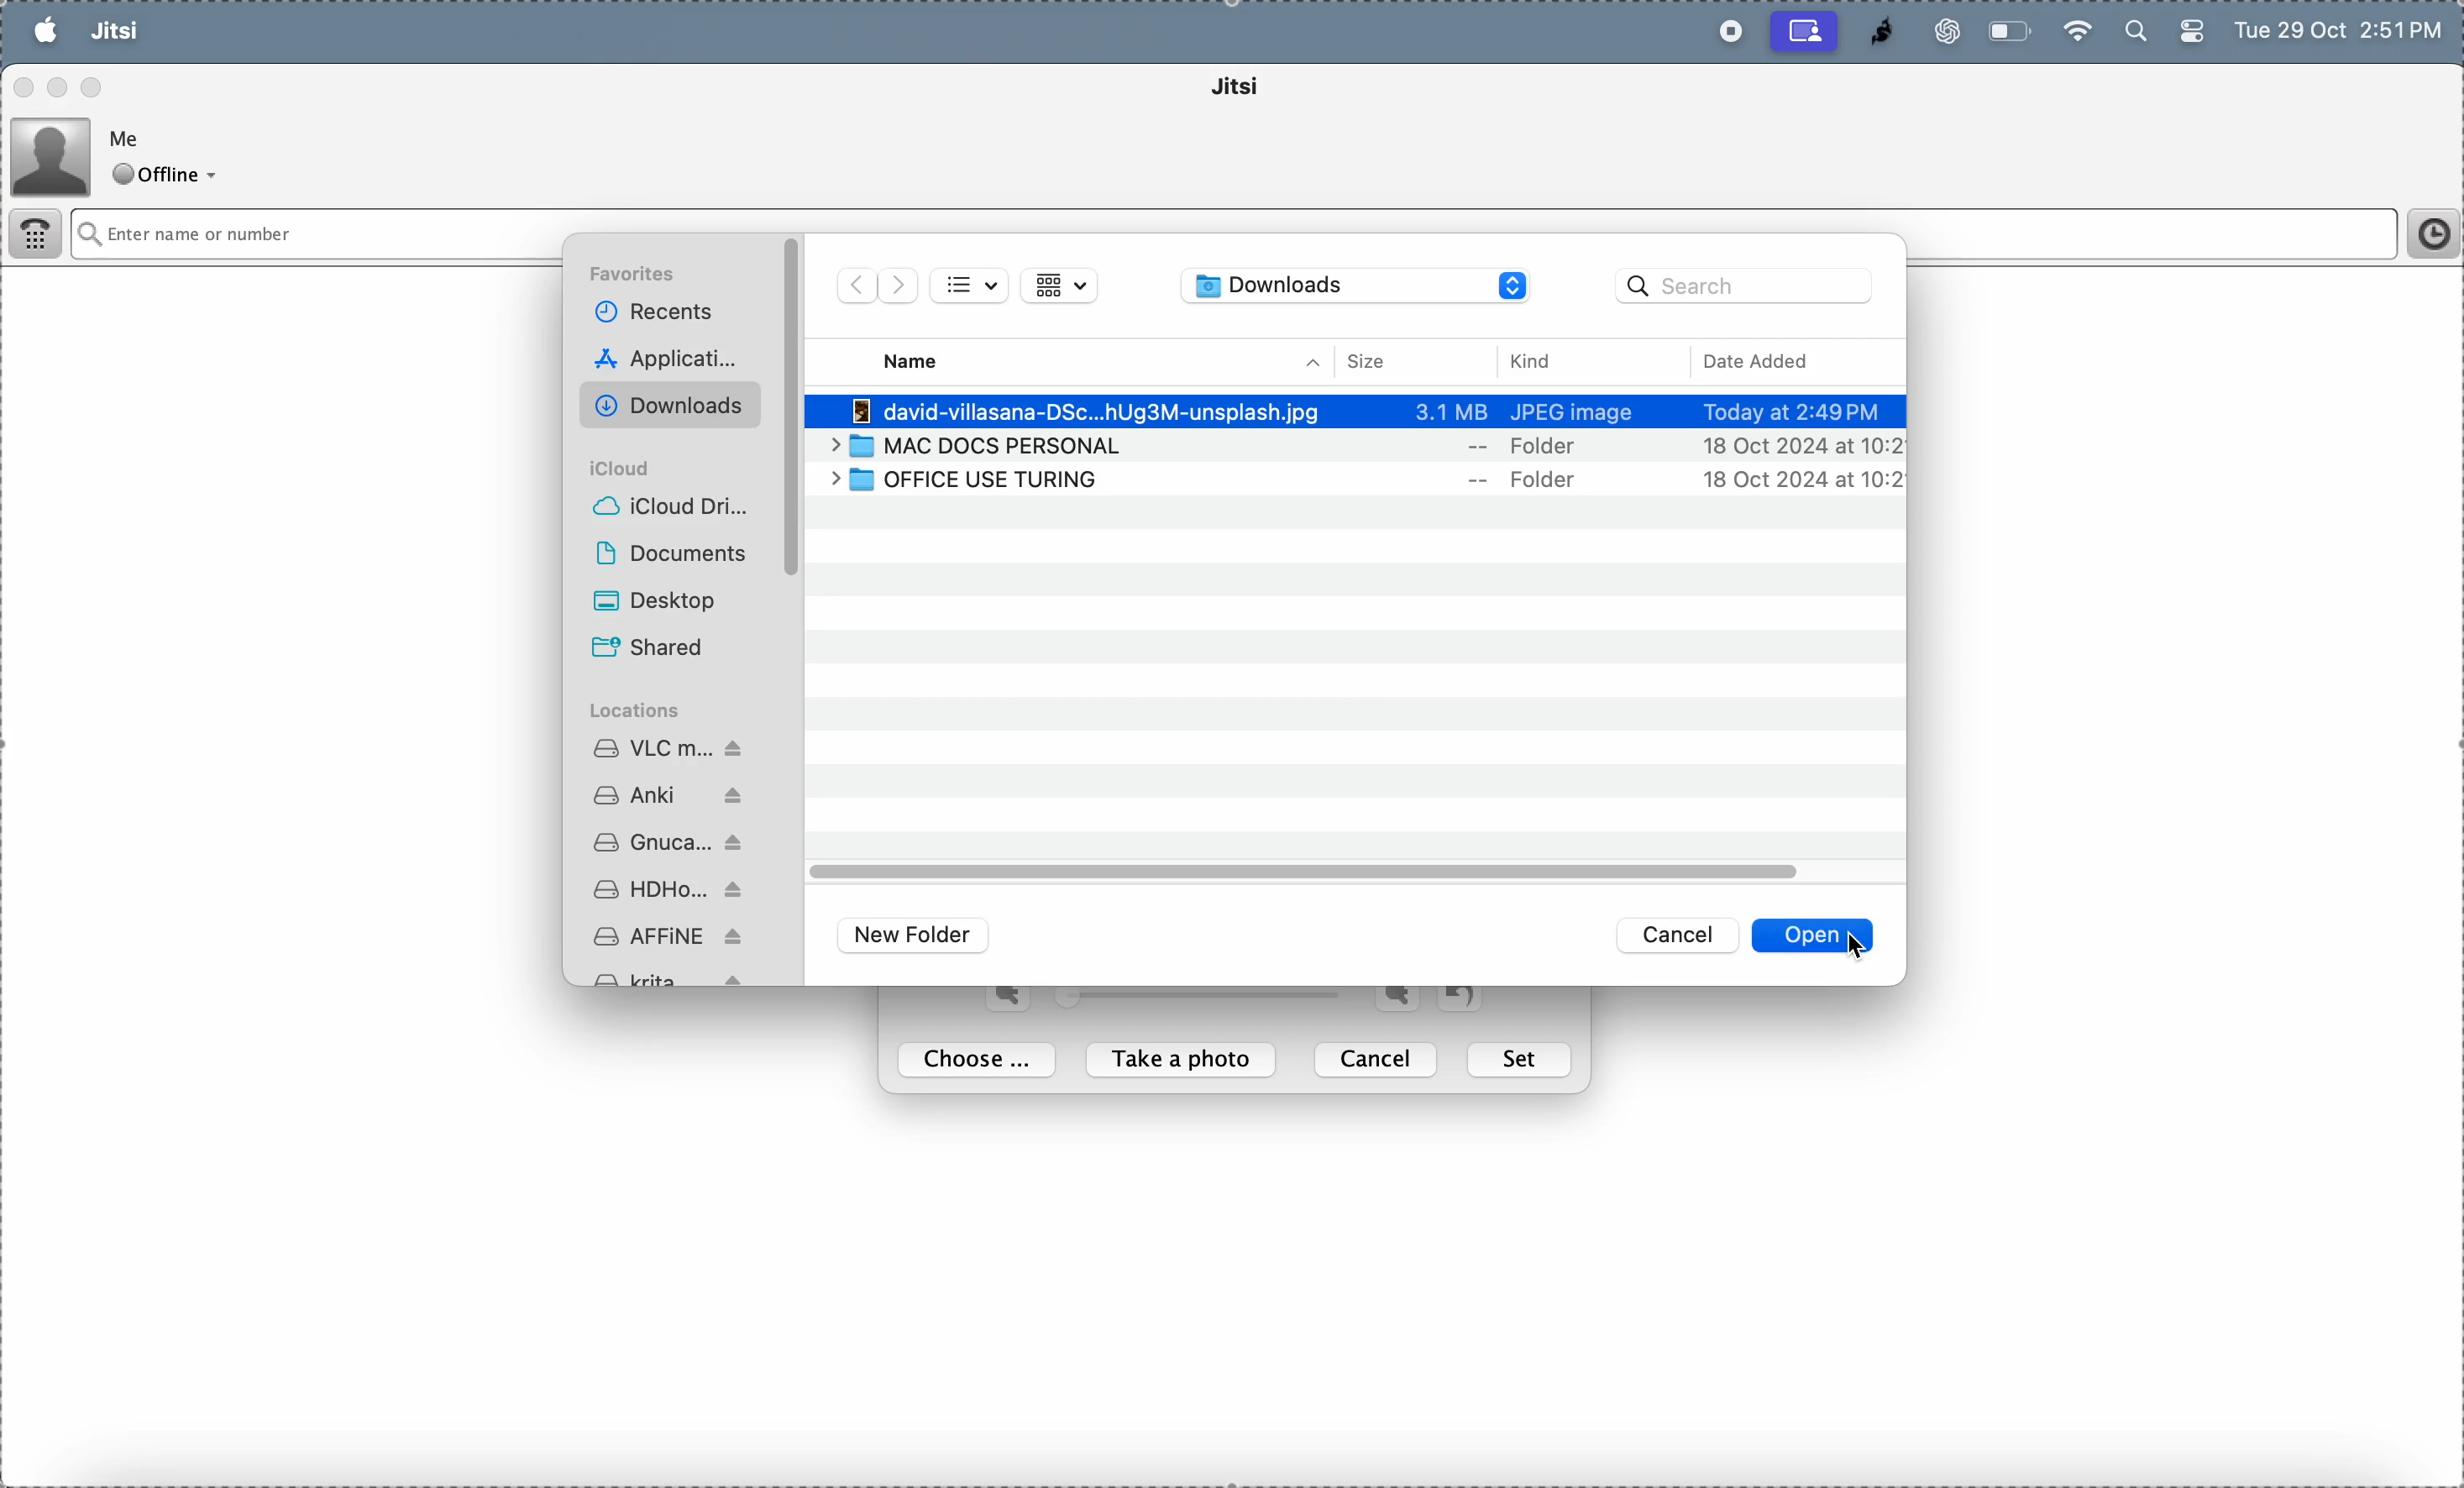 The height and width of the screenshot is (1488, 2464). What do you see at coordinates (38, 237) in the screenshot?
I see `dialer` at bounding box center [38, 237].